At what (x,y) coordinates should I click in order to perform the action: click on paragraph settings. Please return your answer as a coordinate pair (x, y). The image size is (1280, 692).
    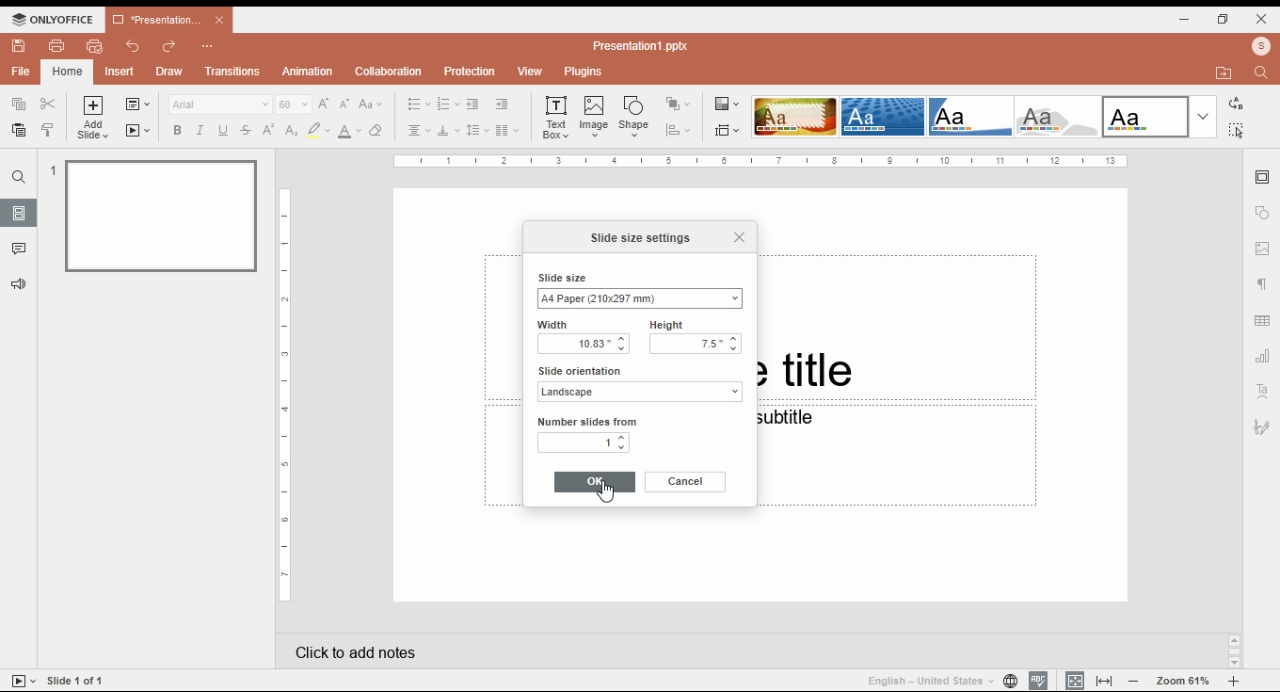
    Looking at the image, I should click on (1265, 287).